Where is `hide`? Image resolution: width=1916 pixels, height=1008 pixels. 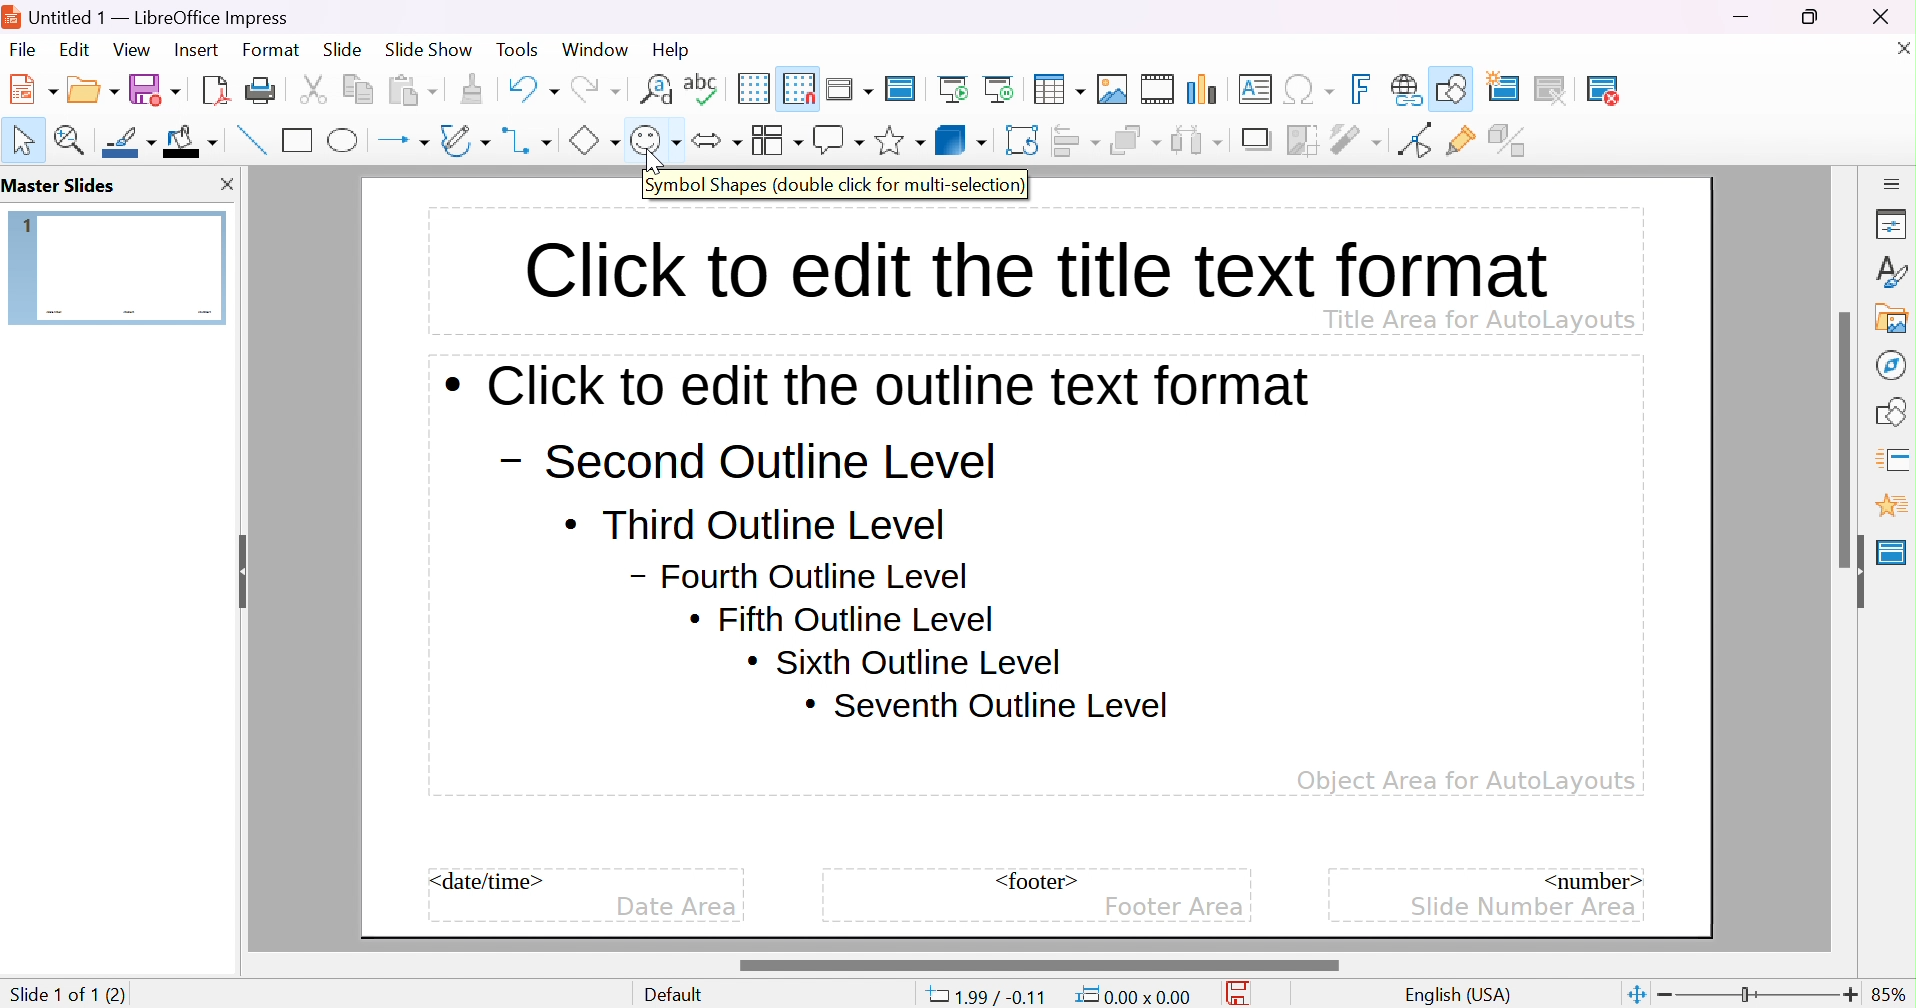
hide is located at coordinates (239, 565).